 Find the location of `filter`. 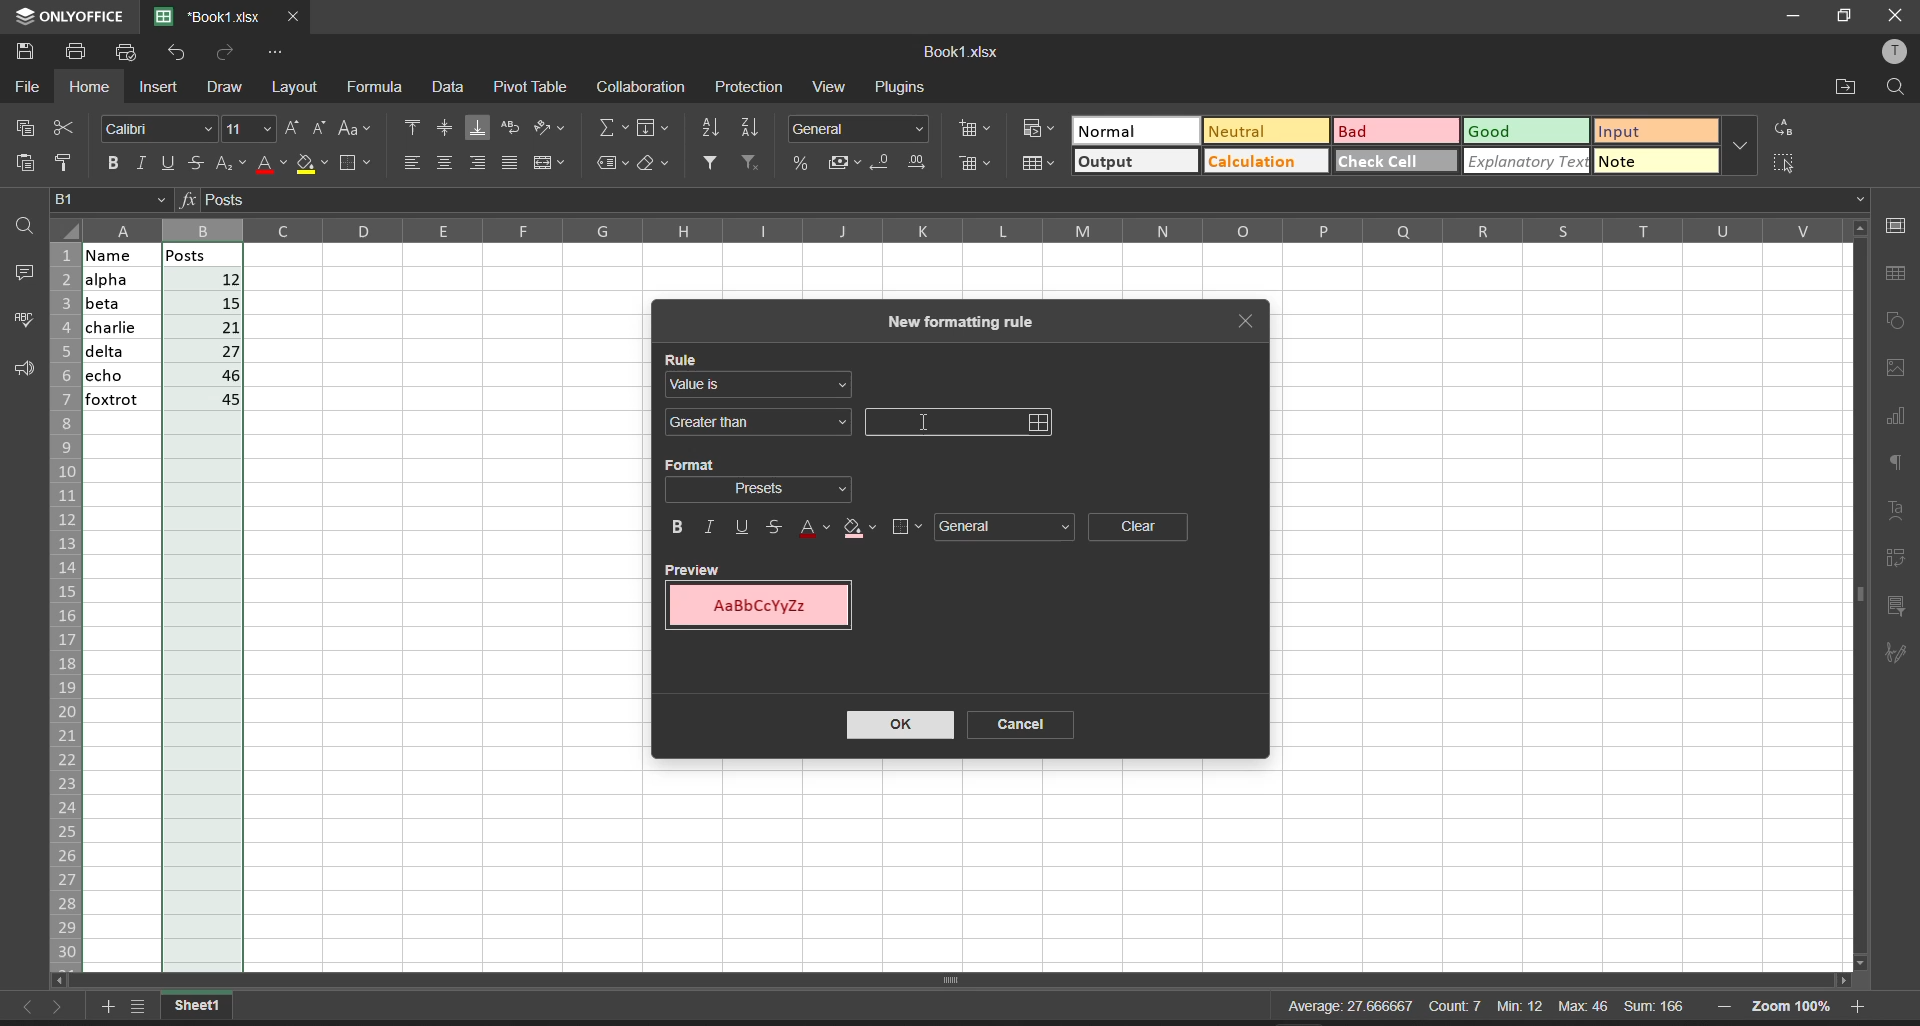

filter is located at coordinates (705, 162).